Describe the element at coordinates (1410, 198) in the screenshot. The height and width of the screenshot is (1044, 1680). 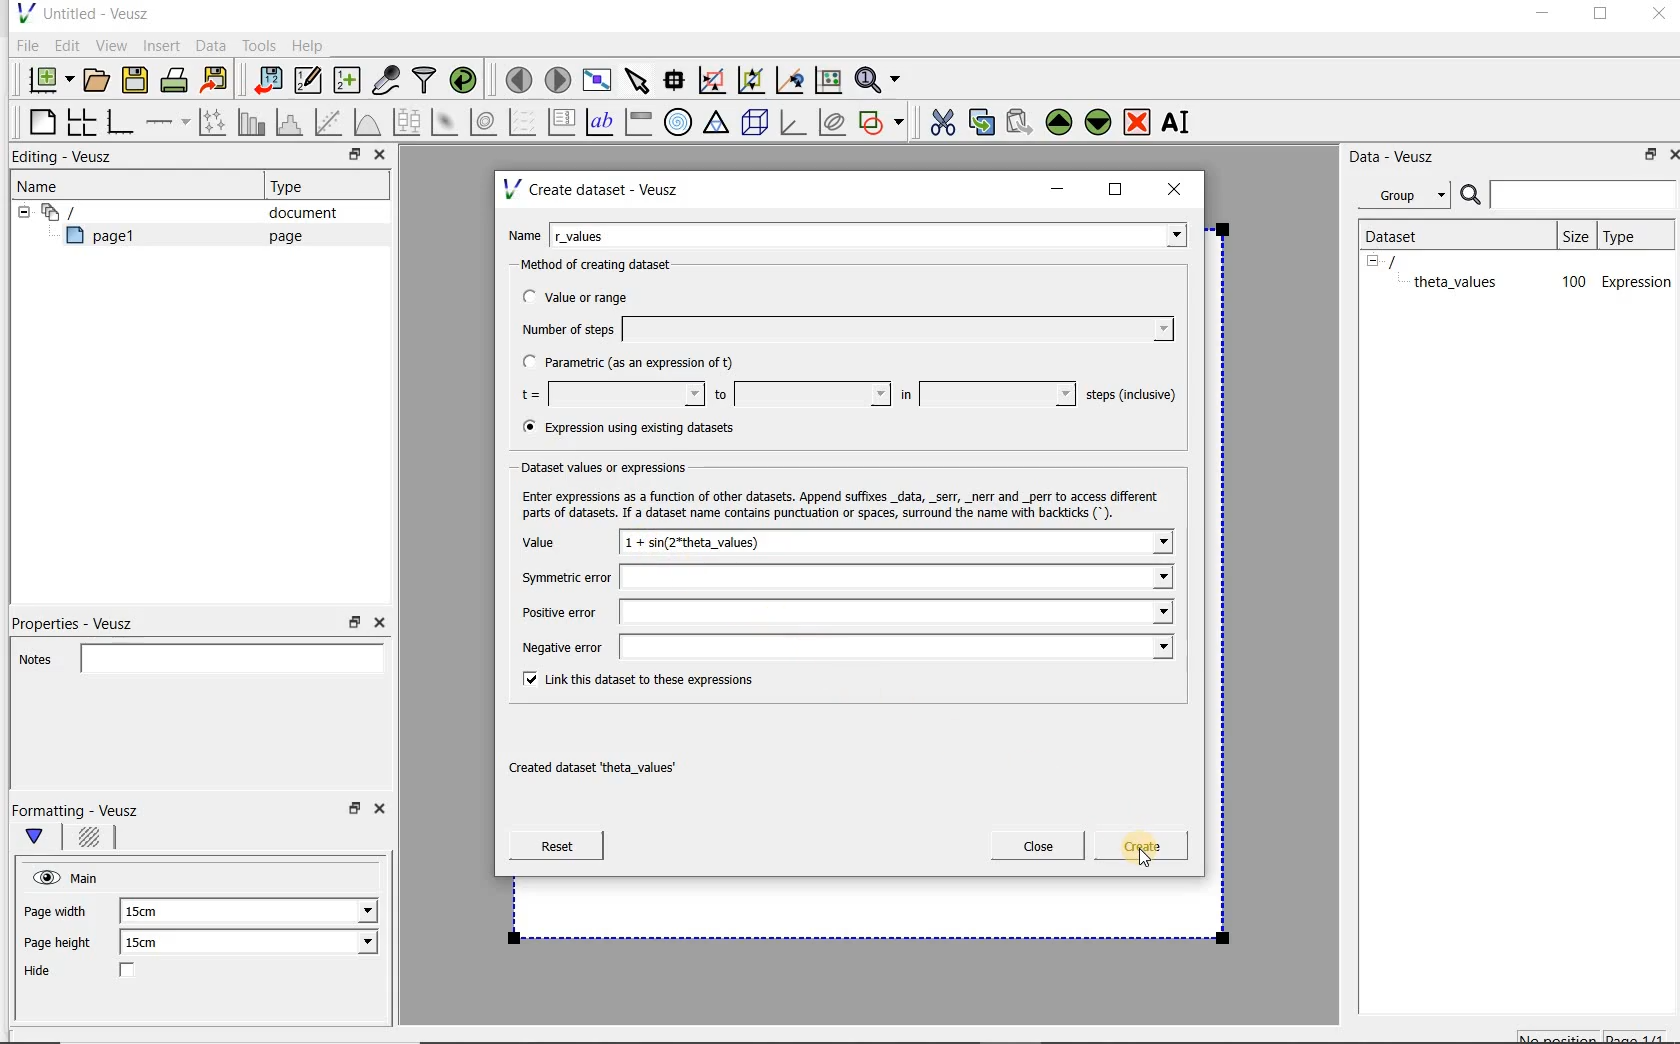
I see `Group` at that location.